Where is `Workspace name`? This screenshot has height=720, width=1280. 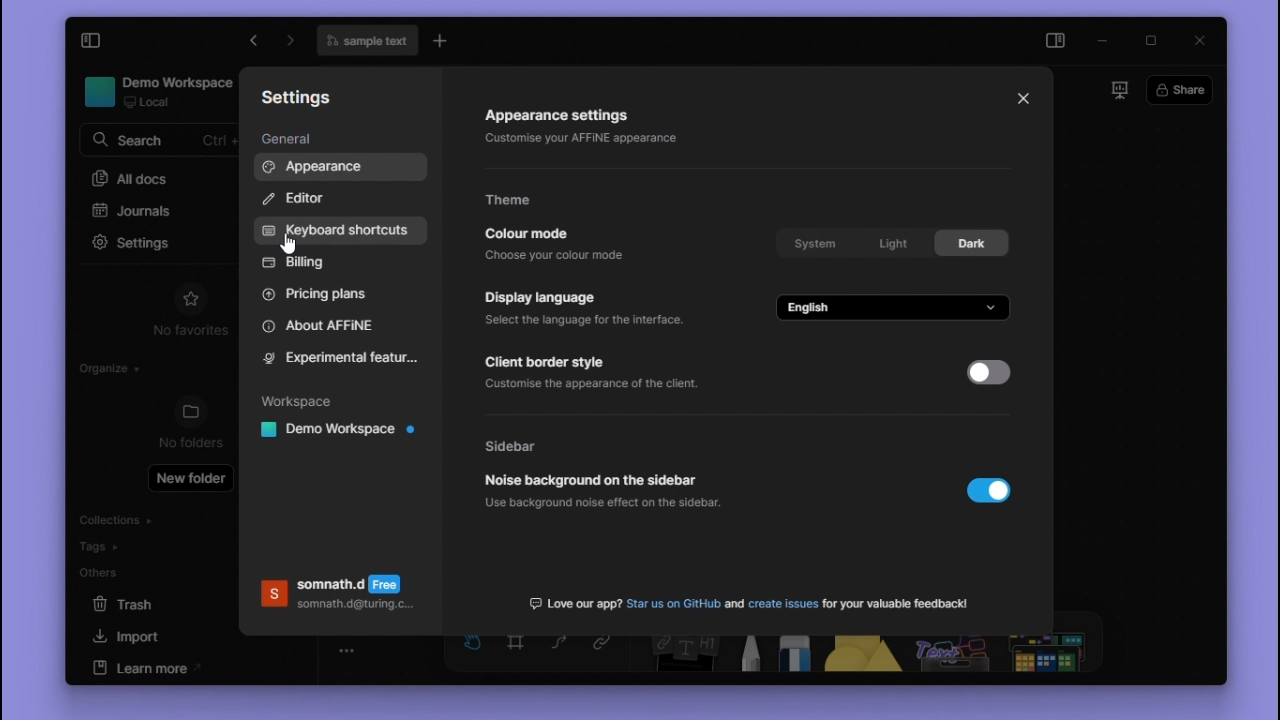
Workspace name is located at coordinates (342, 432).